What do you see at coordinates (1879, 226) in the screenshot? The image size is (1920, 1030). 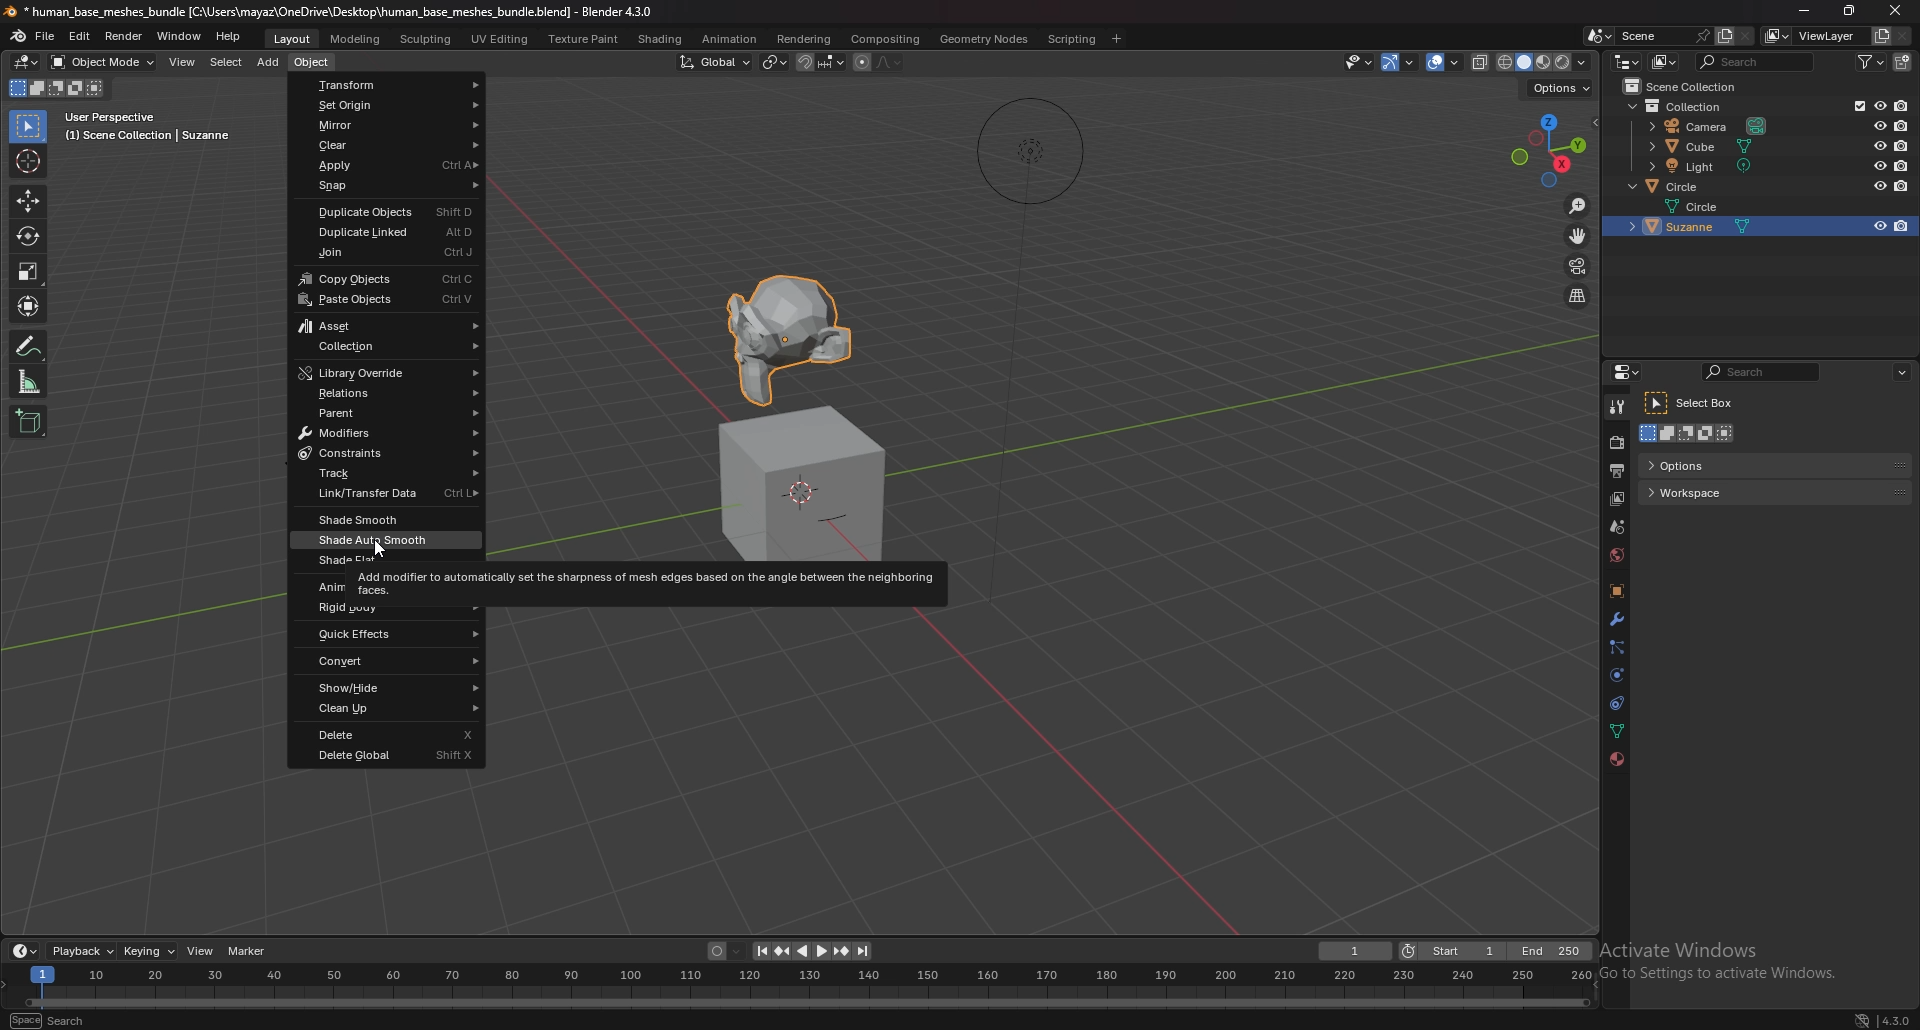 I see `hide in viewport` at bounding box center [1879, 226].